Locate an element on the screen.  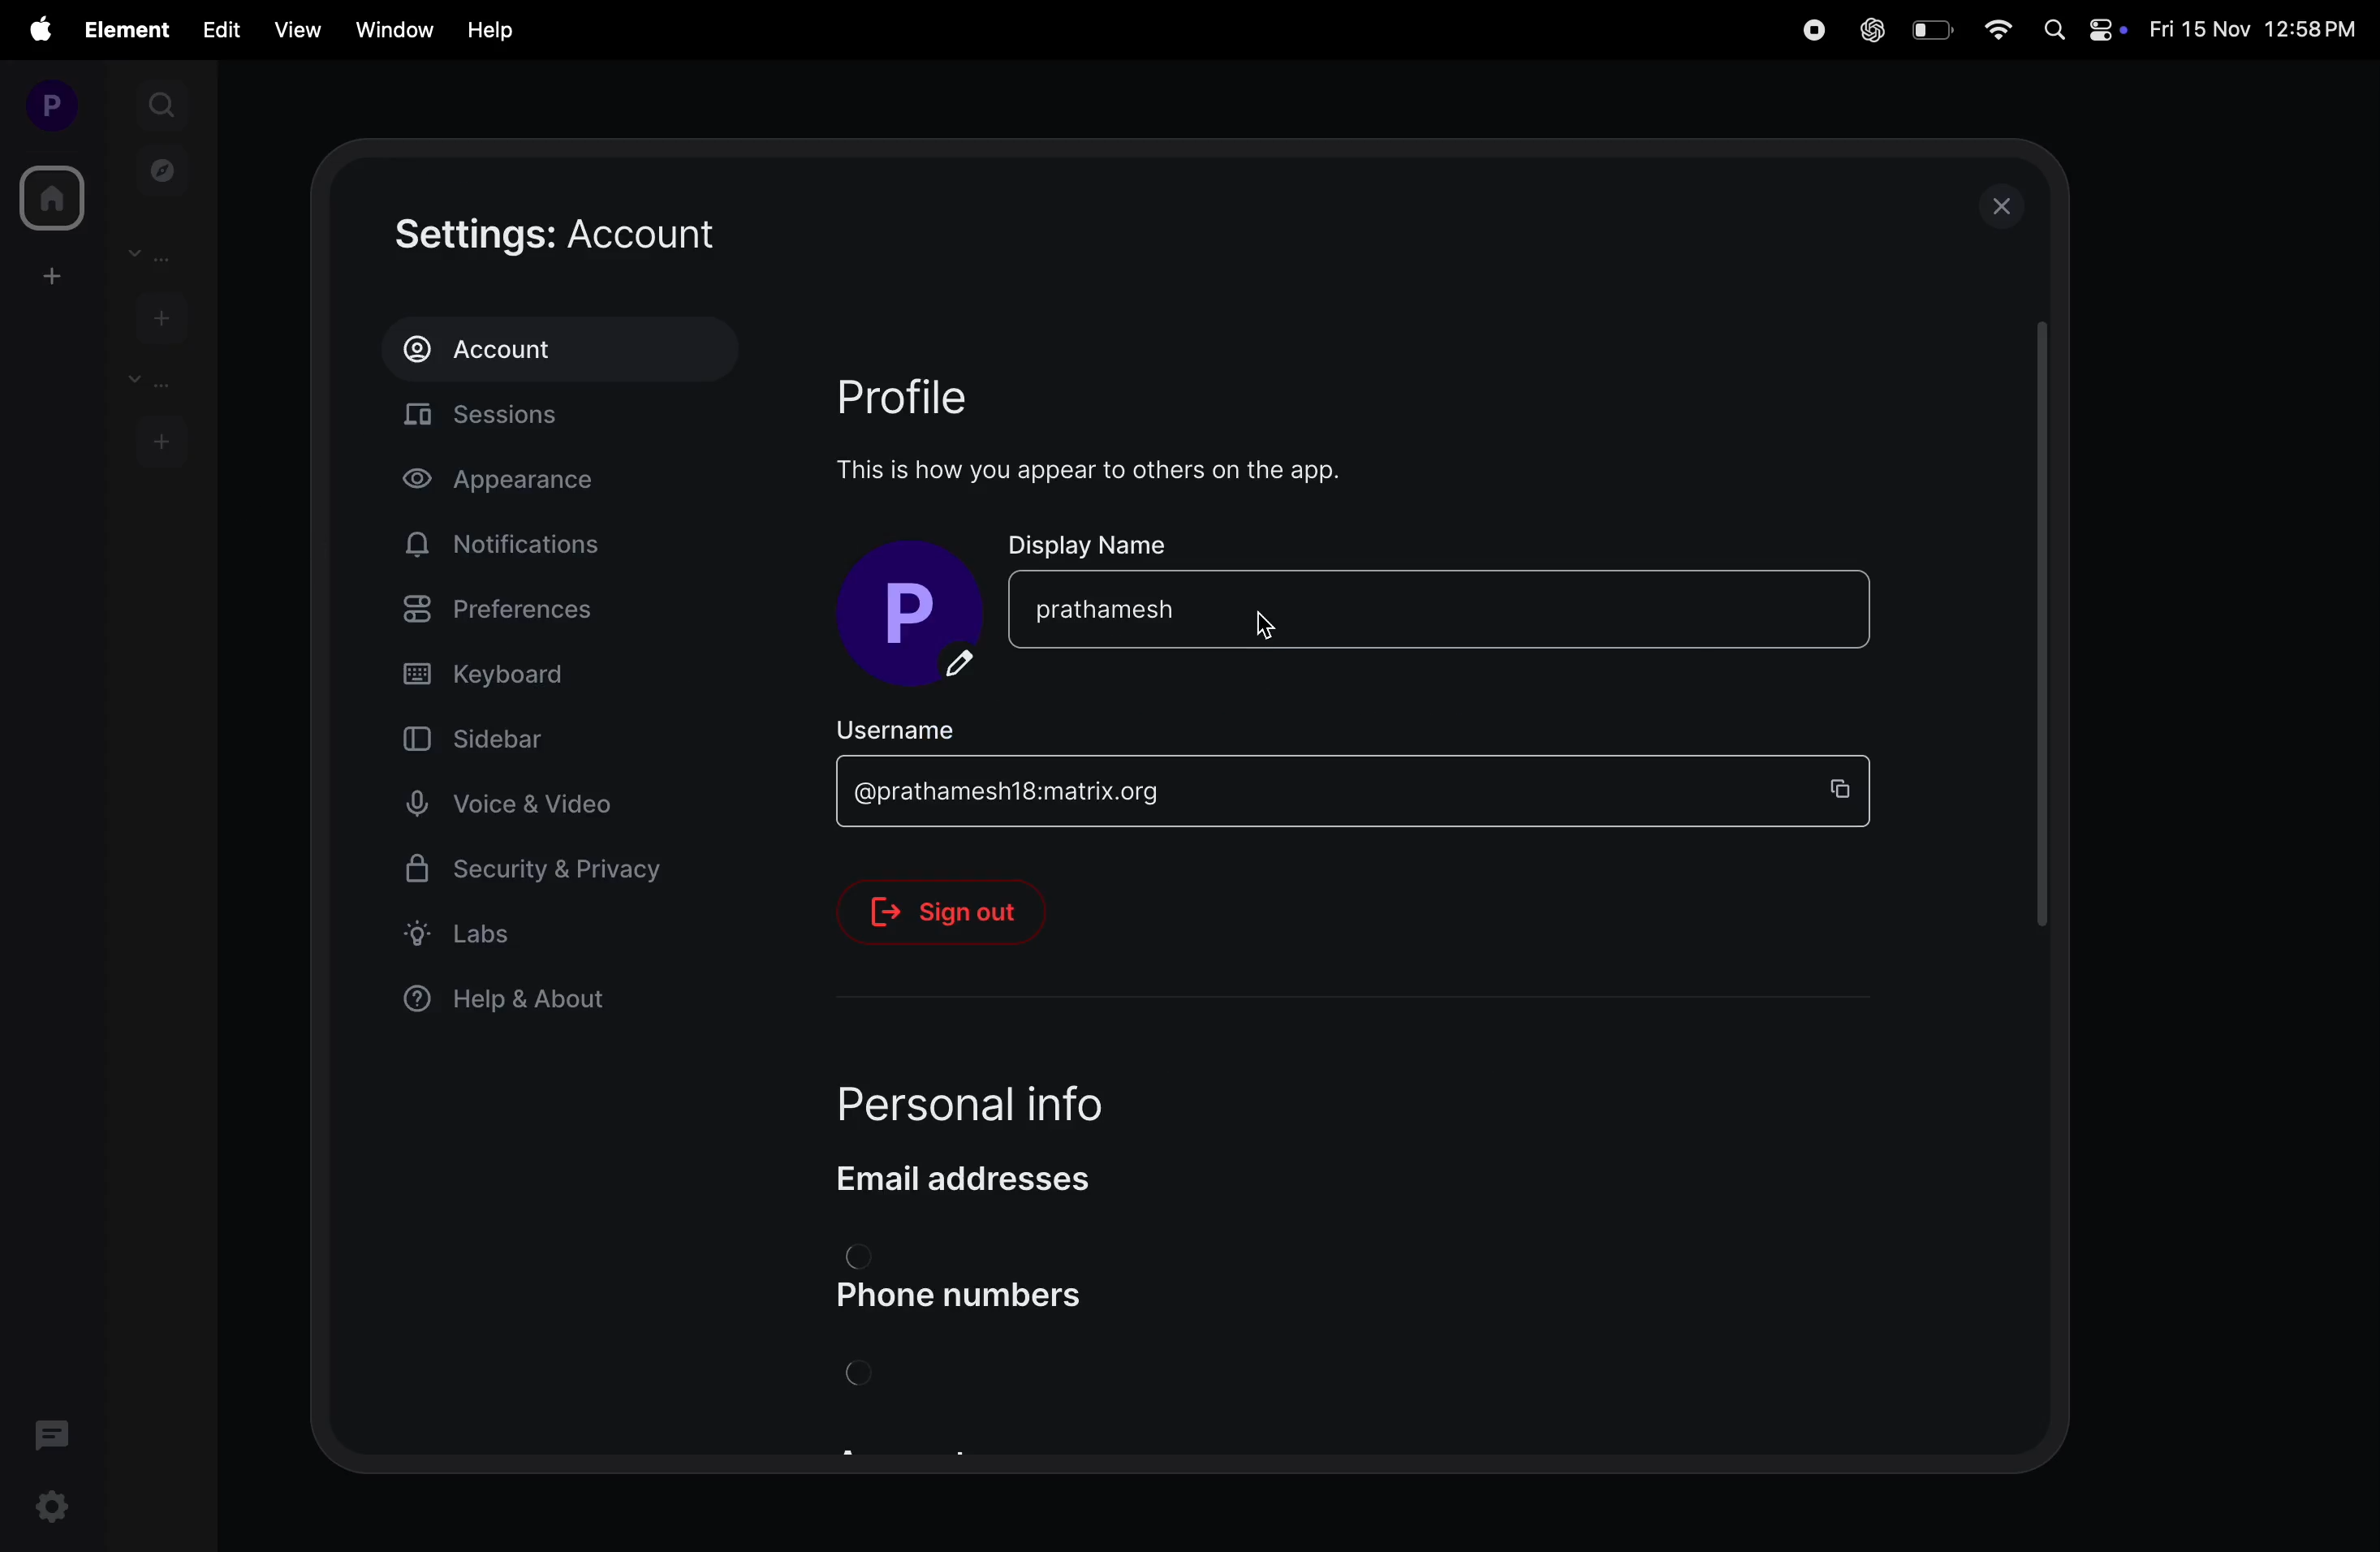
username is located at coordinates (924, 727).